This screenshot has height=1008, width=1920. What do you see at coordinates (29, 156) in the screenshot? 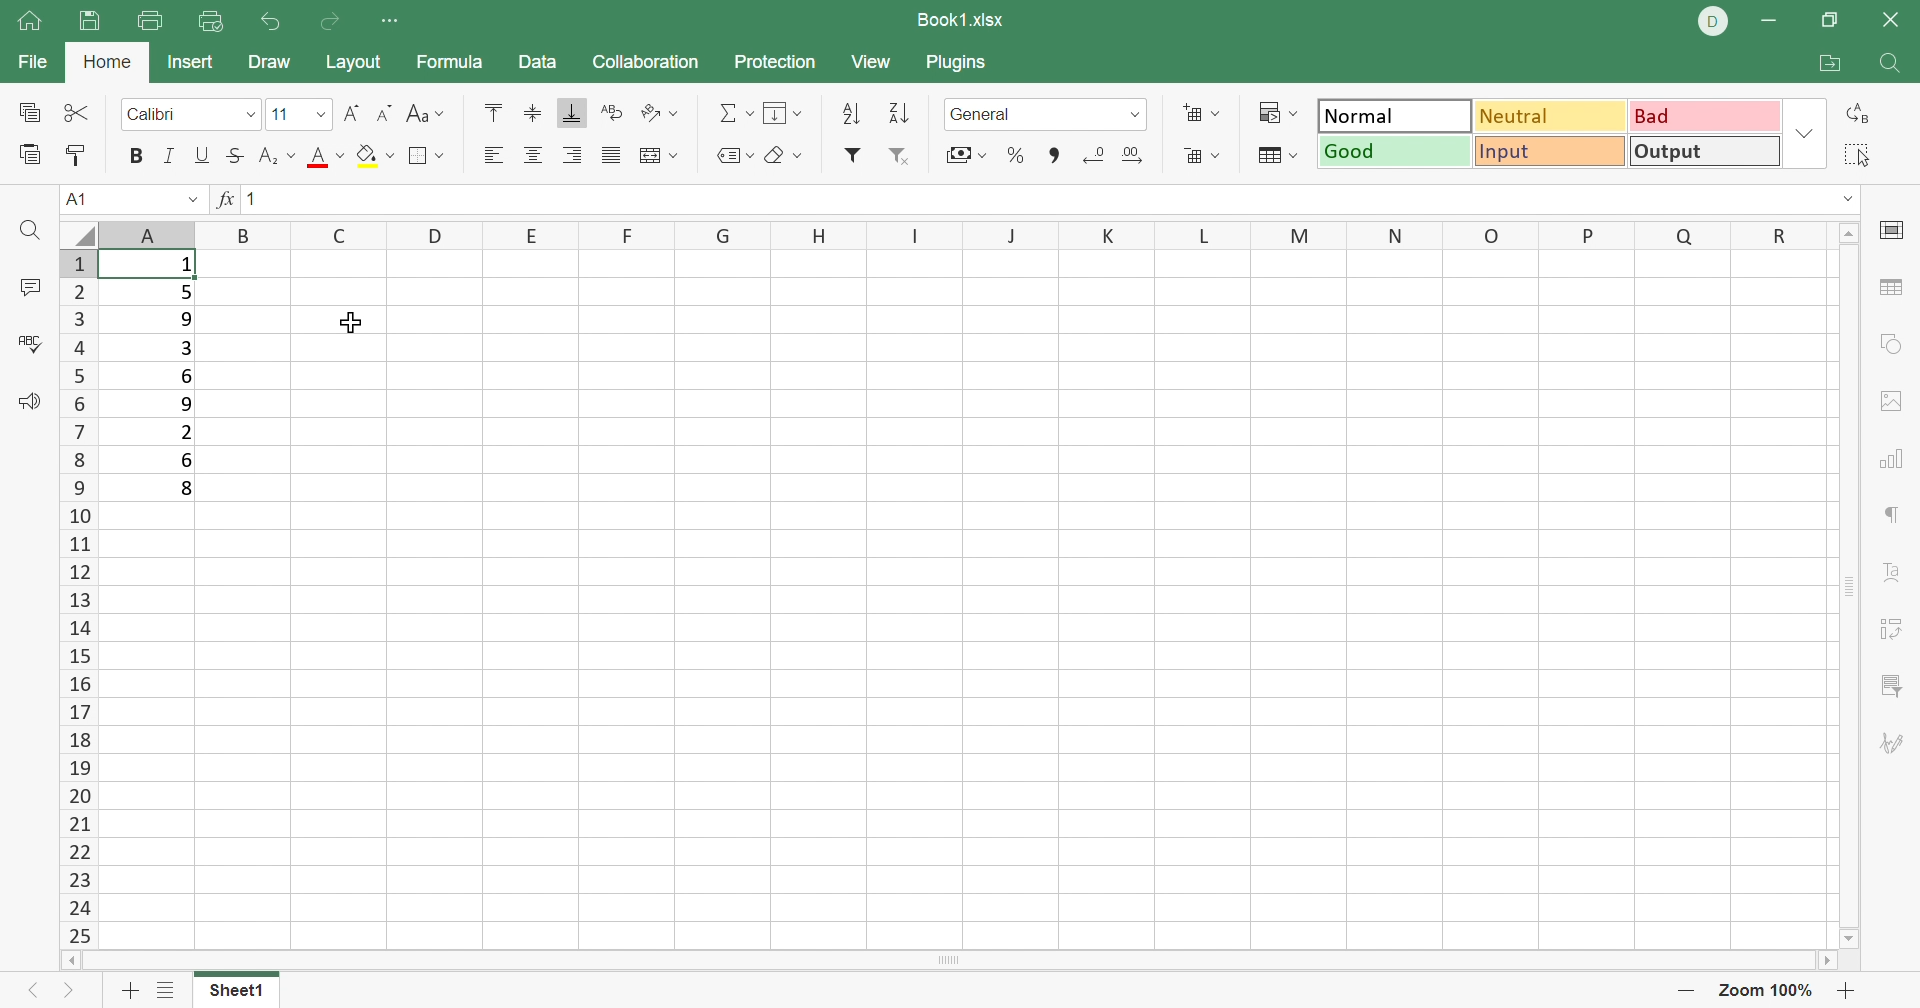
I see `Paste` at bounding box center [29, 156].